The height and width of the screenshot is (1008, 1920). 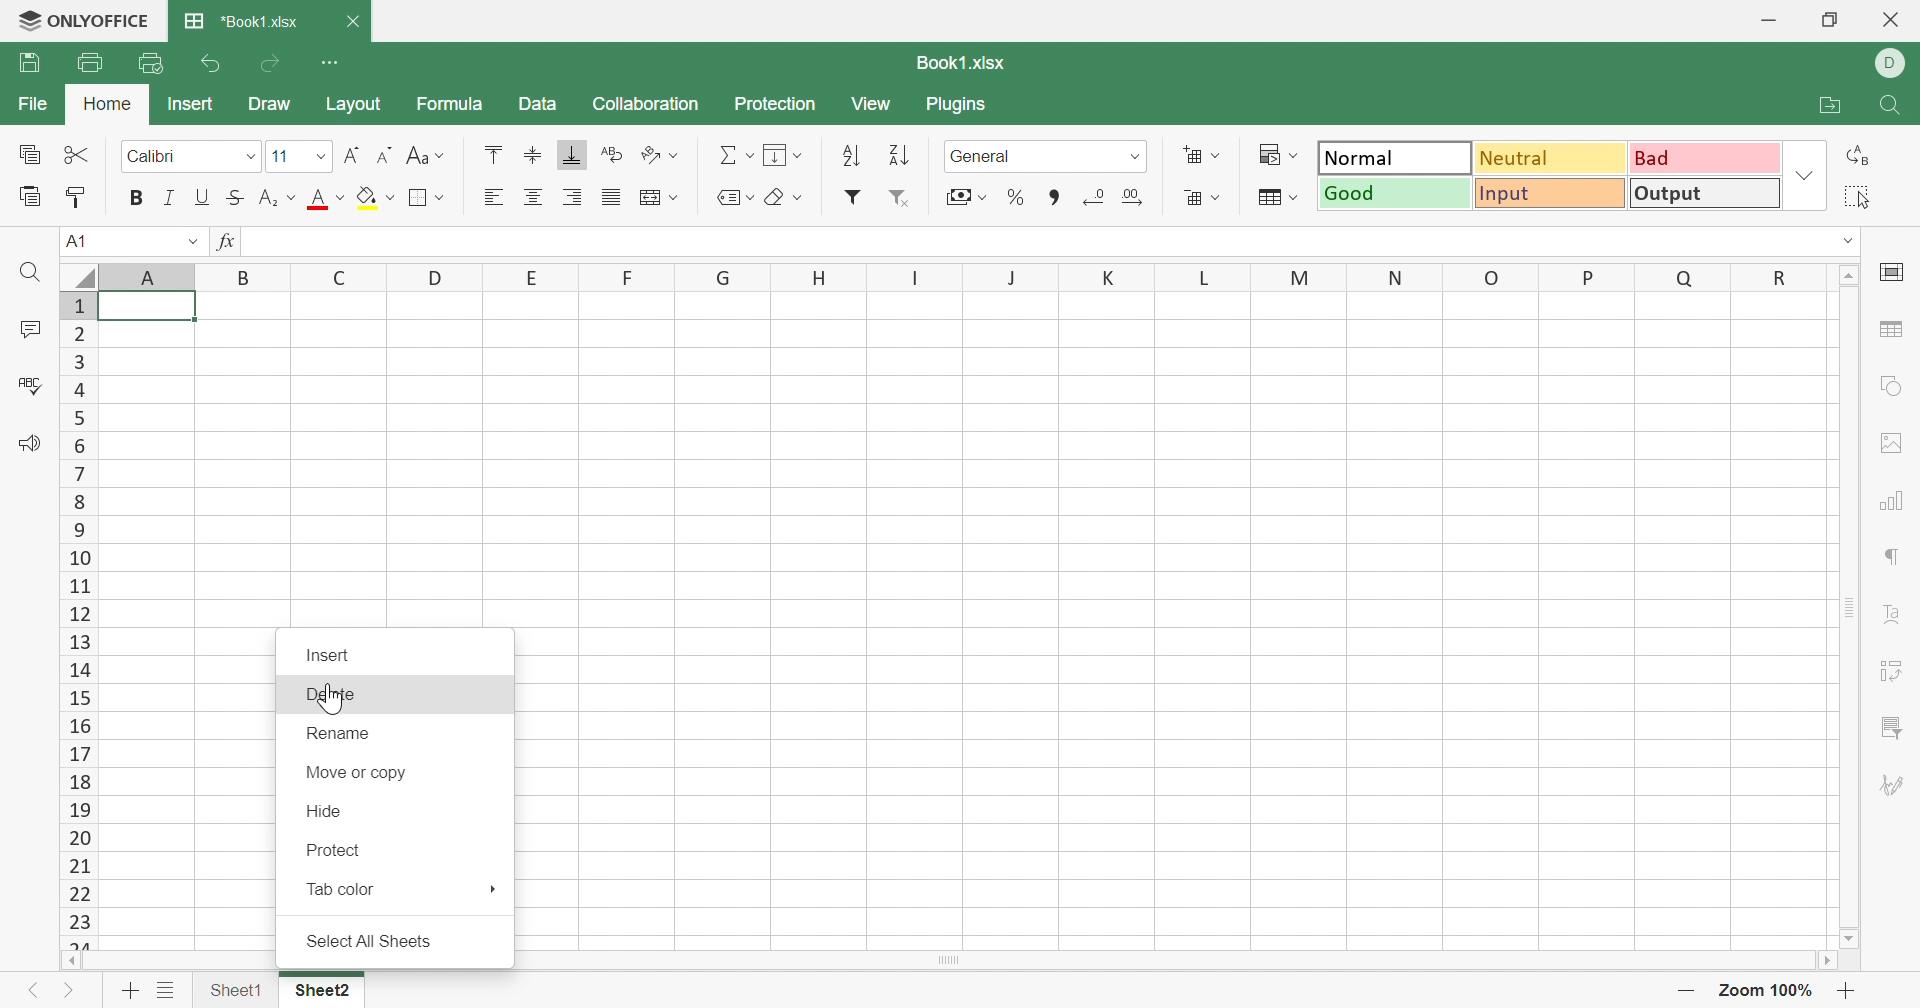 What do you see at coordinates (725, 153) in the screenshot?
I see `Summation` at bounding box center [725, 153].